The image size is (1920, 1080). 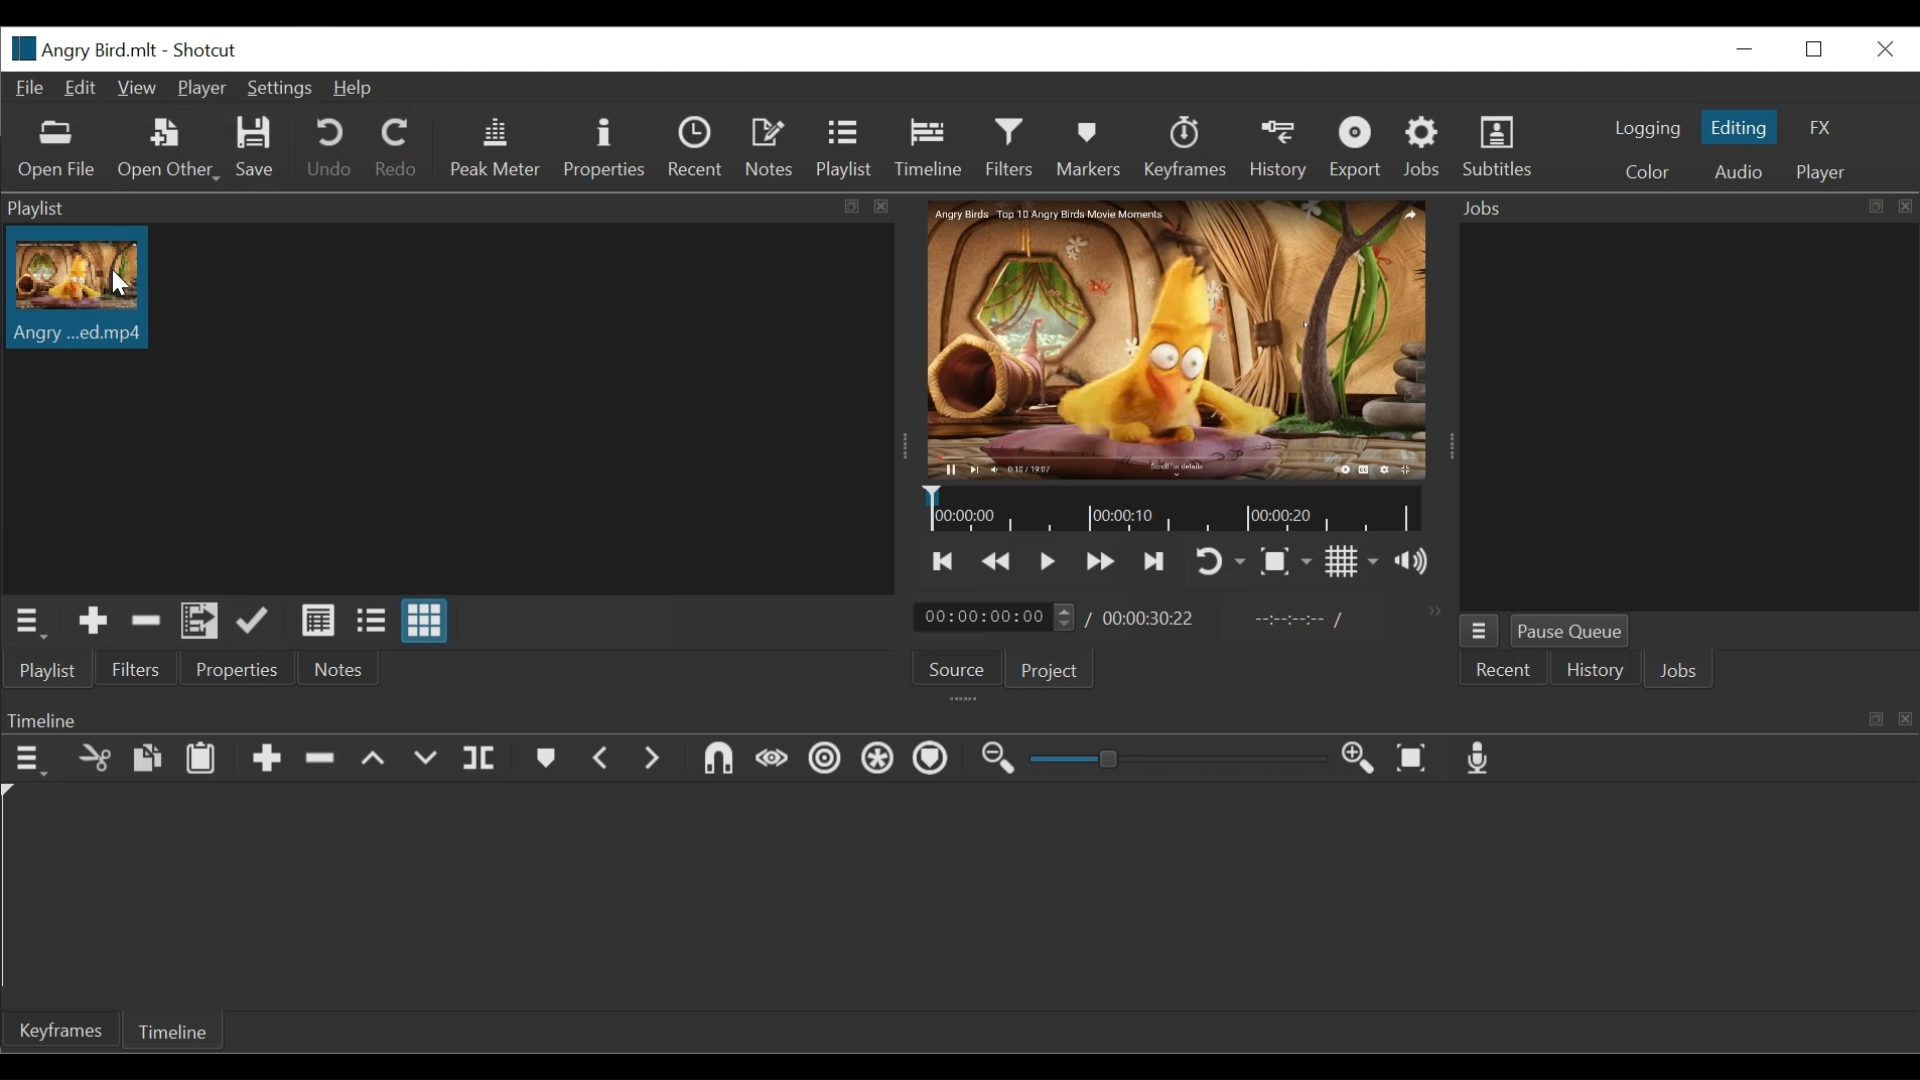 I want to click on Zoom timeline in, so click(x=1358, y=760).